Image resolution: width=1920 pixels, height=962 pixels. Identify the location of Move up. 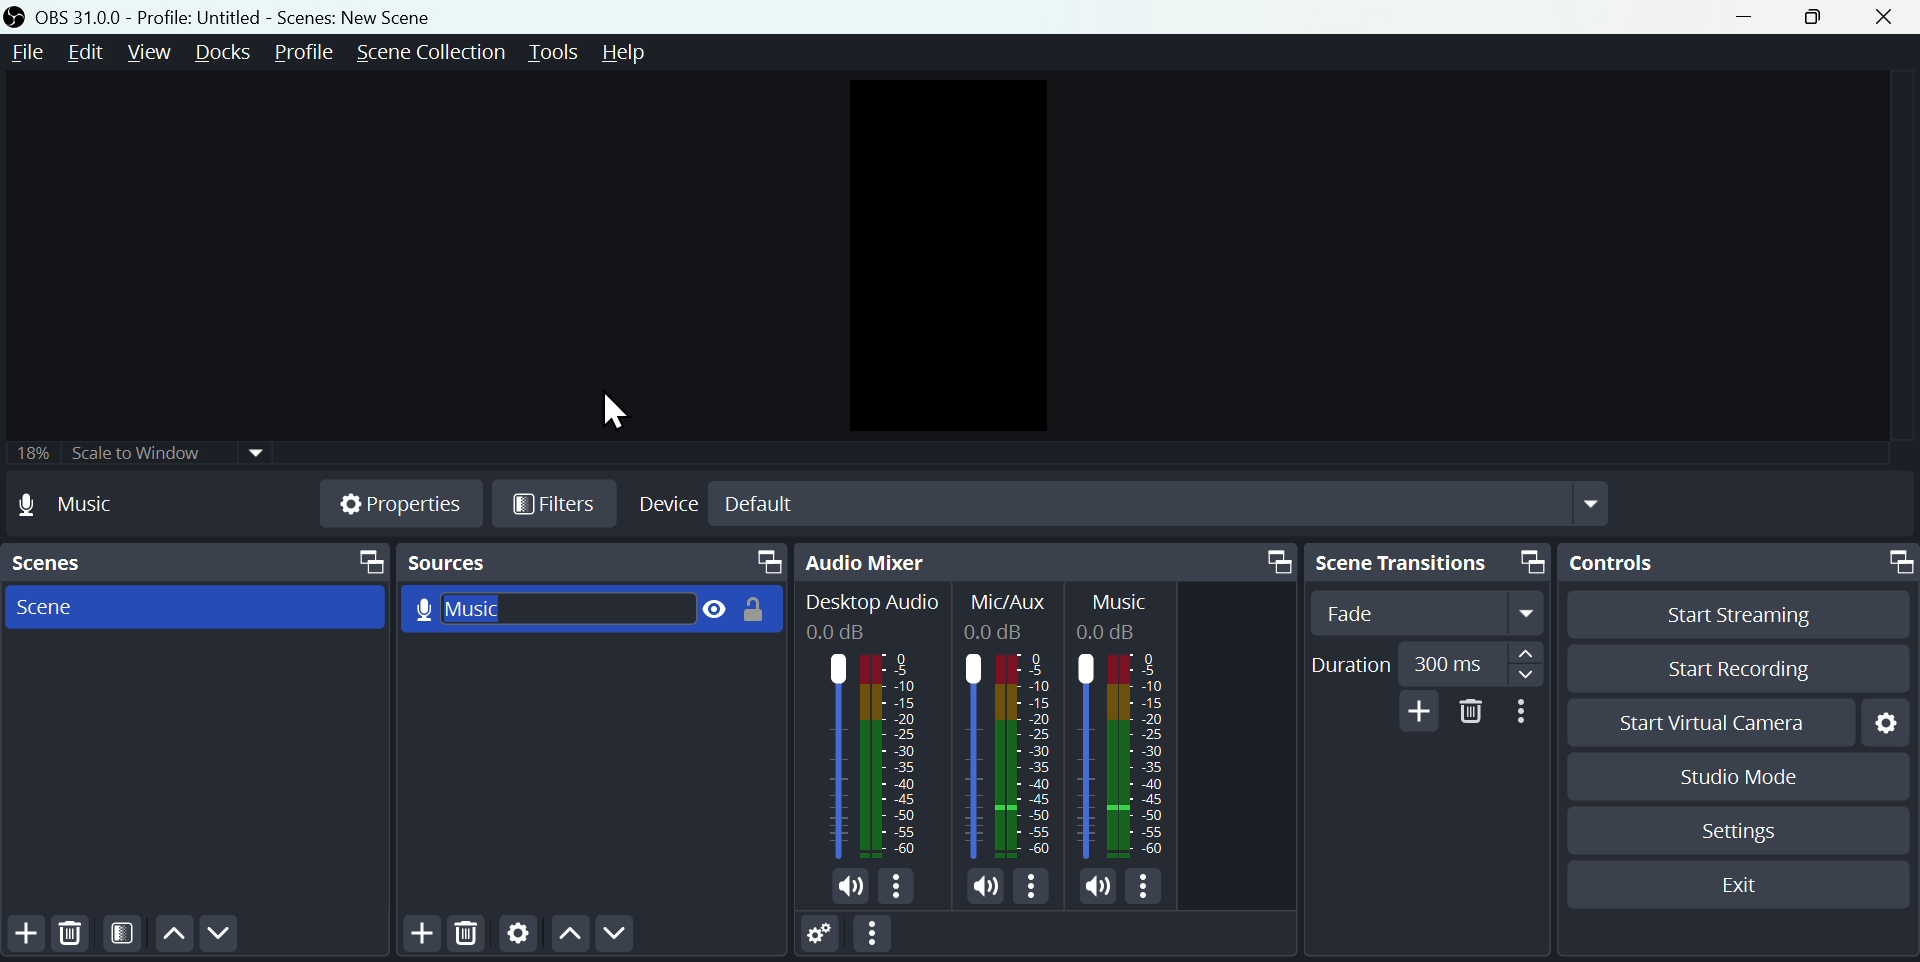
(174, 932).